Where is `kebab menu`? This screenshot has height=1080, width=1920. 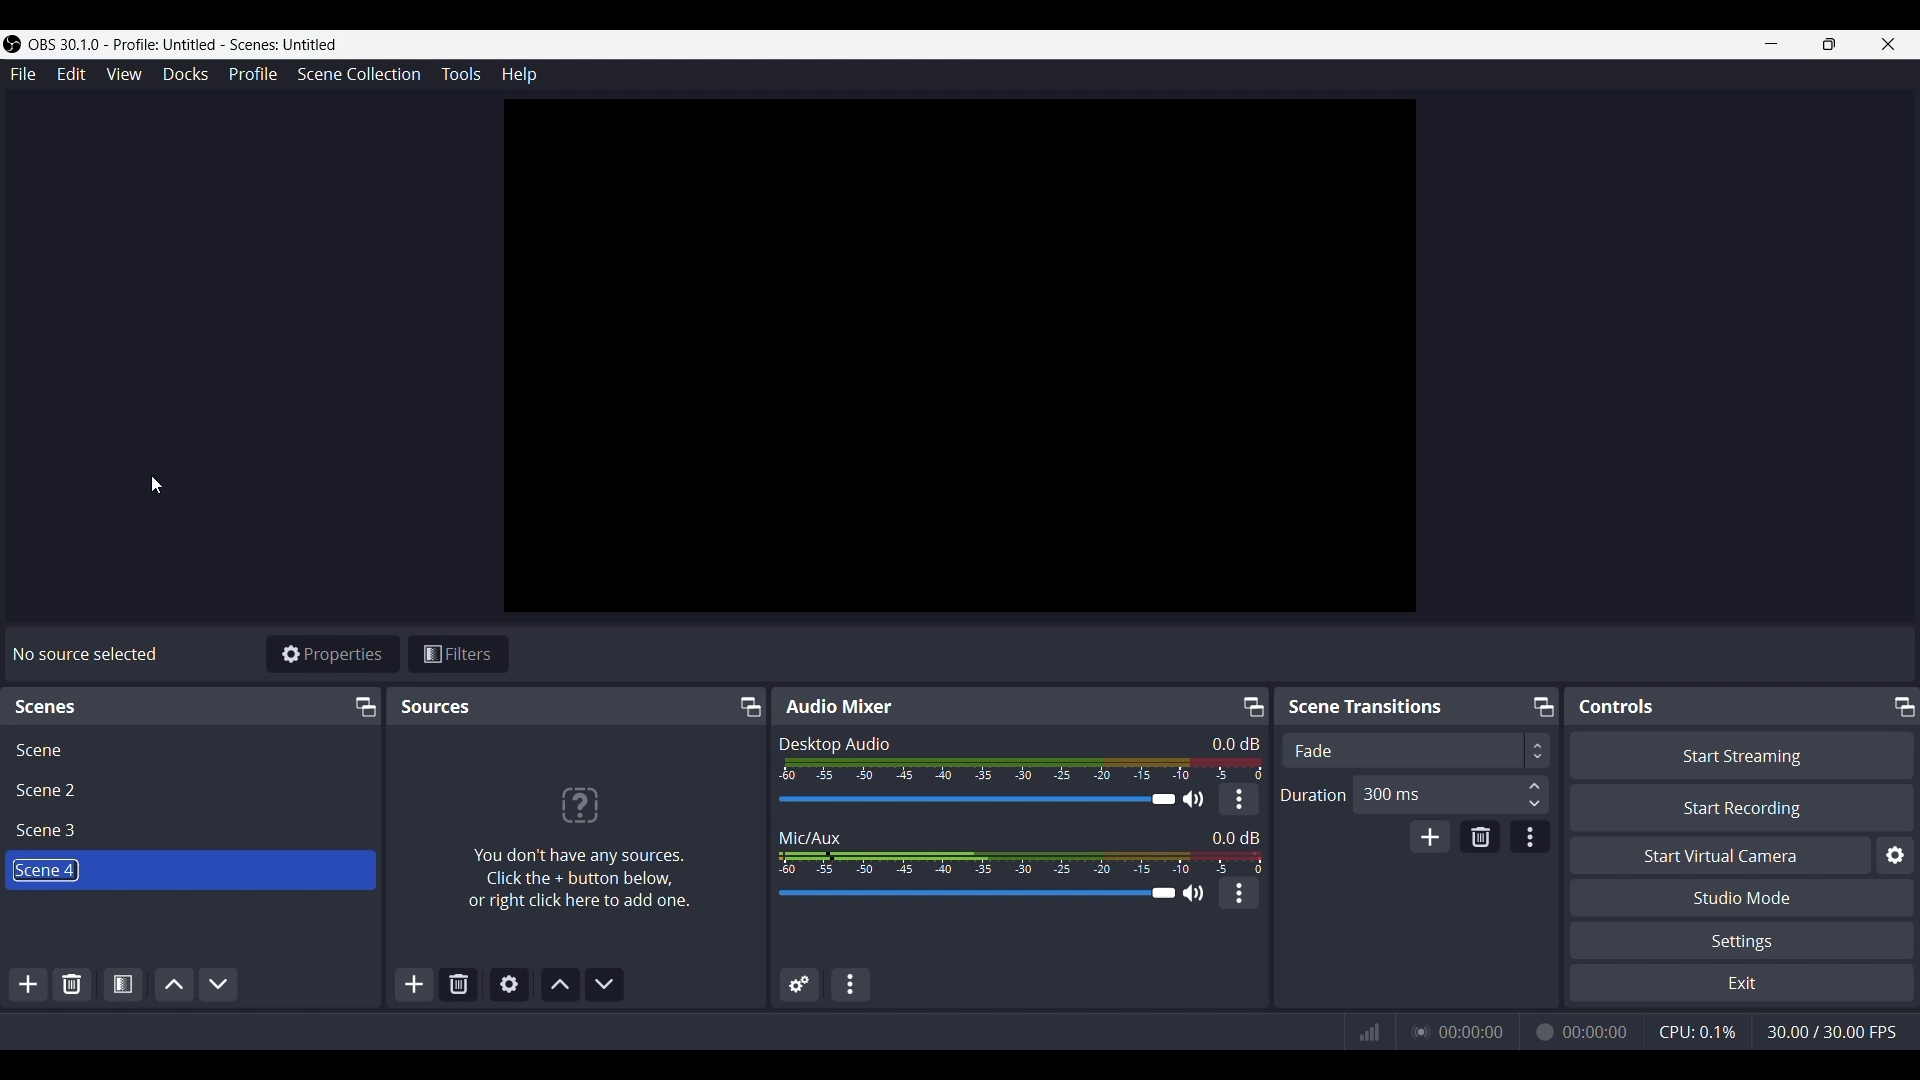 kebab menu is located at coordinates (1240, 799).